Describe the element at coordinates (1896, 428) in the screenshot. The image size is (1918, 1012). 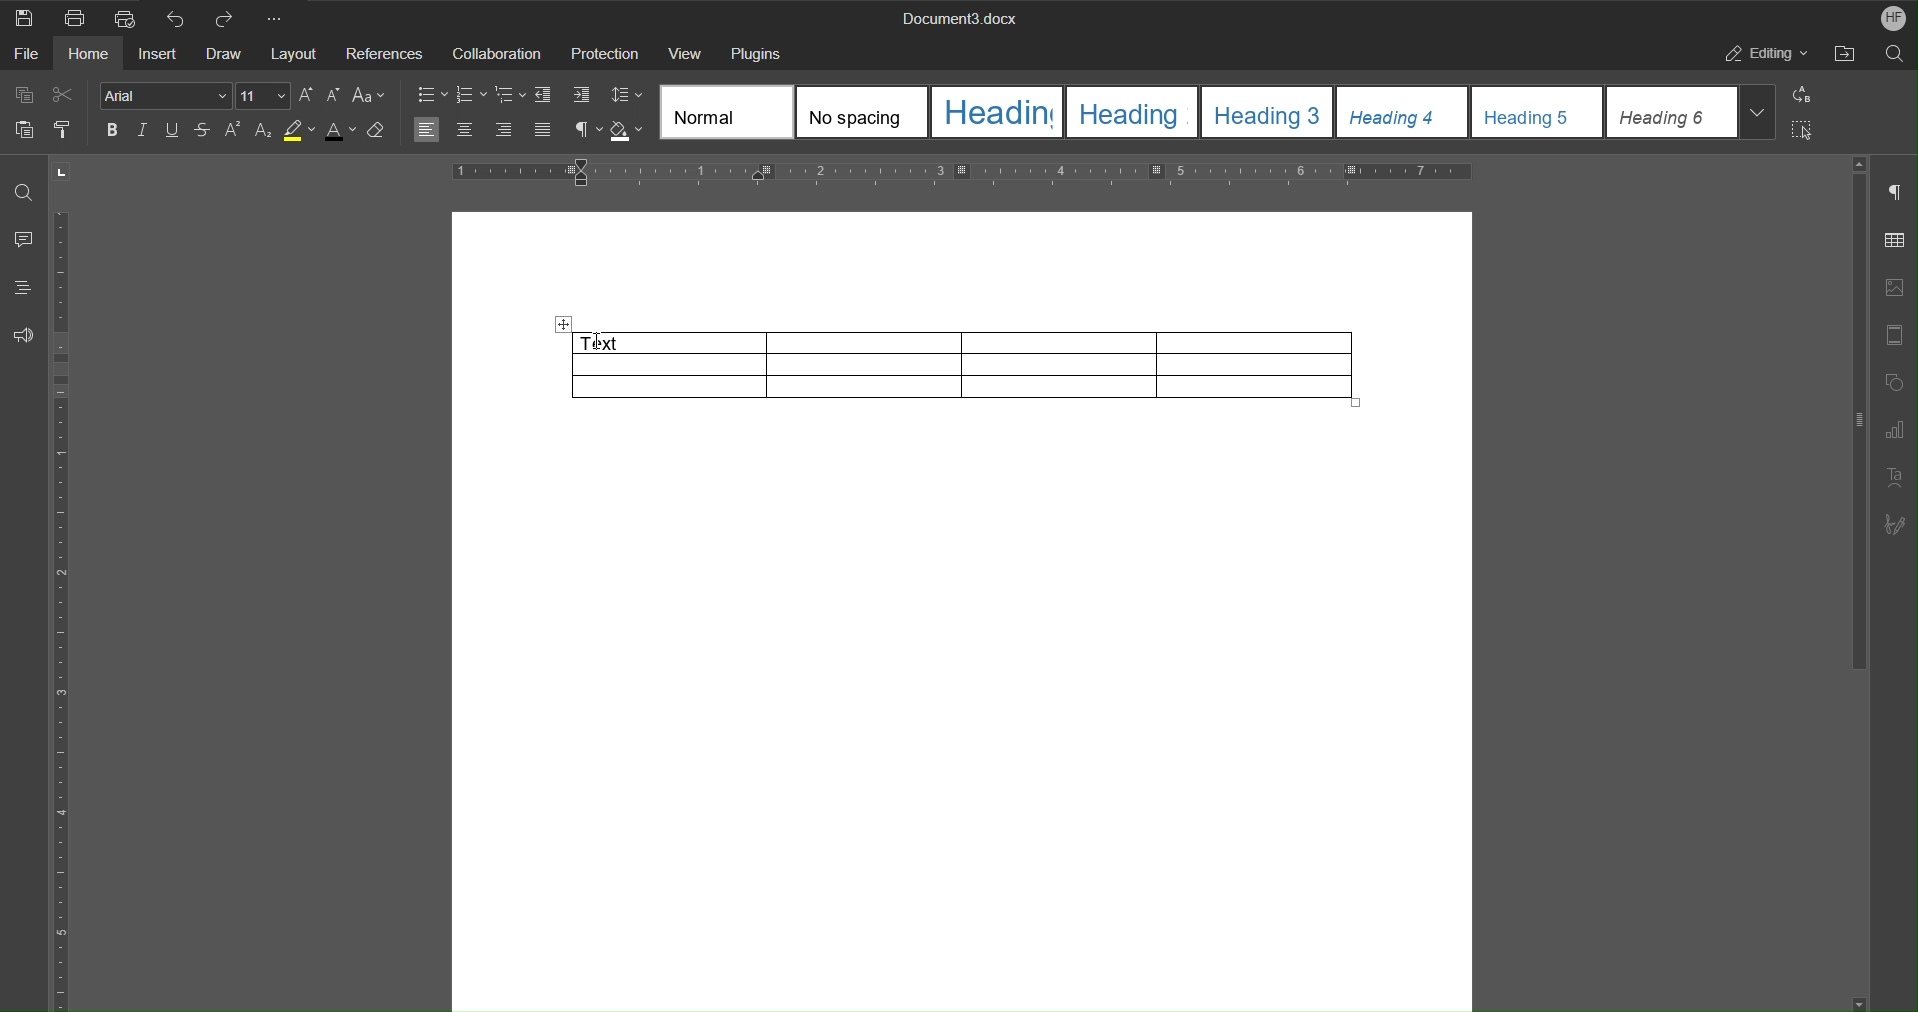
I see `Graph Settings` at that location.